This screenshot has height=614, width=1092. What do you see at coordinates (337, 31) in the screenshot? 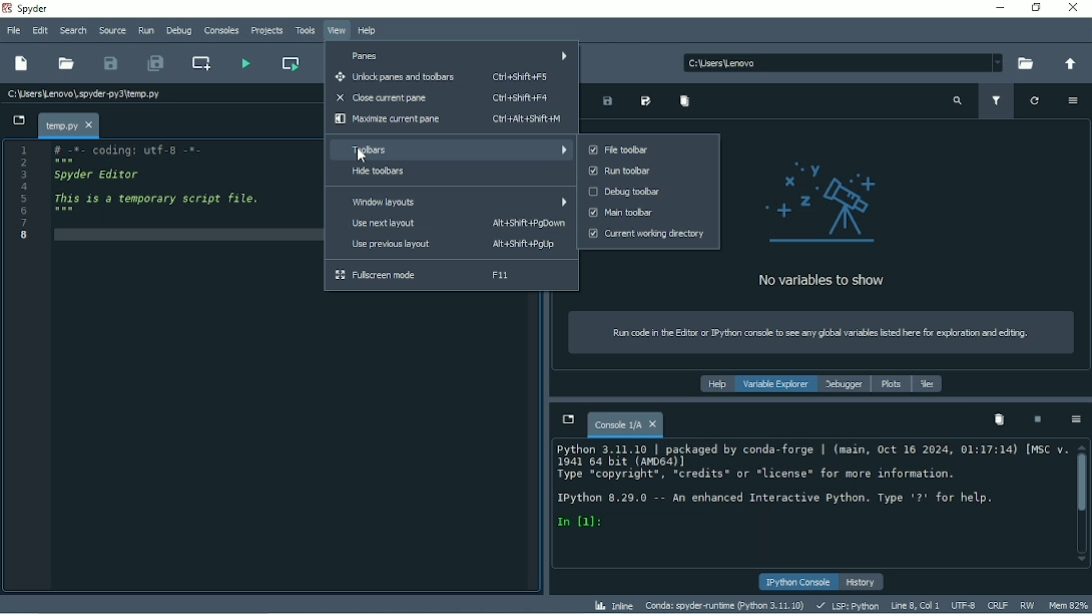
I see `View` at bounding box center [337, 31].